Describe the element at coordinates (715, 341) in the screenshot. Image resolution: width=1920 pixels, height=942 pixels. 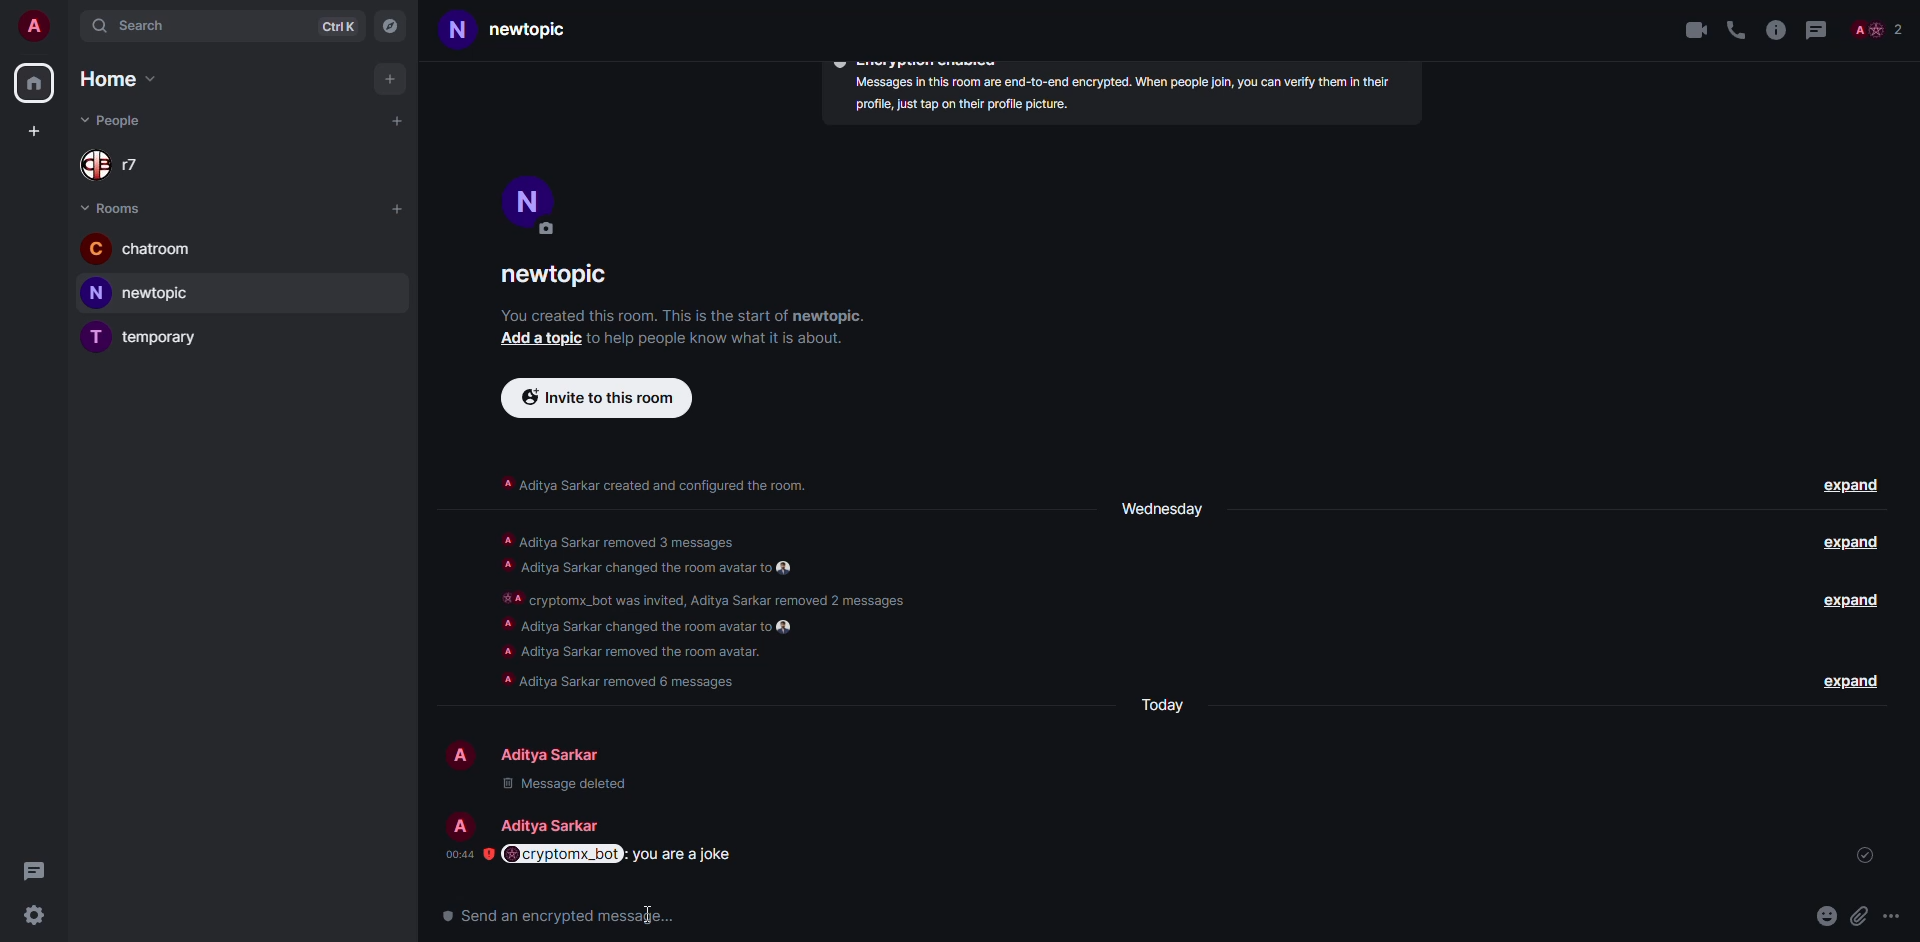
I see `info` at that location.